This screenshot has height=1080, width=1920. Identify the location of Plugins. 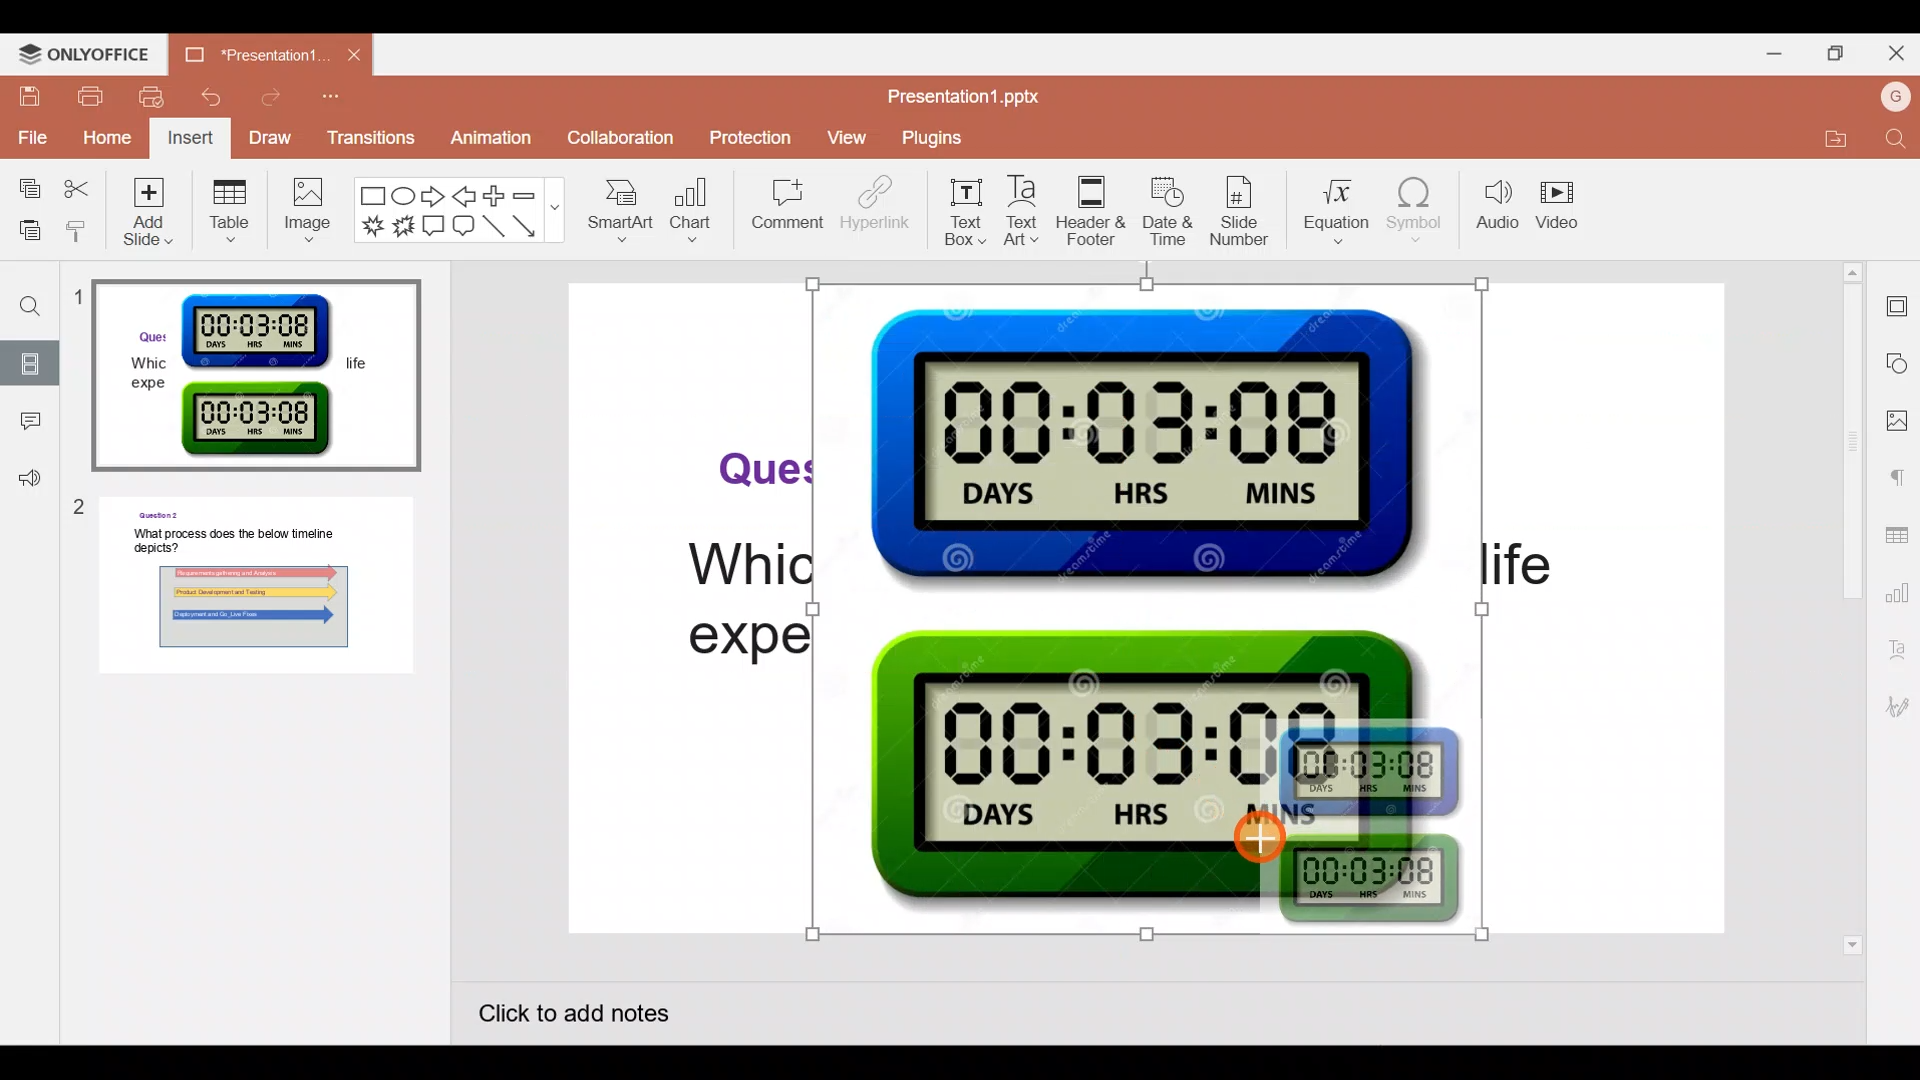
(923, 139).